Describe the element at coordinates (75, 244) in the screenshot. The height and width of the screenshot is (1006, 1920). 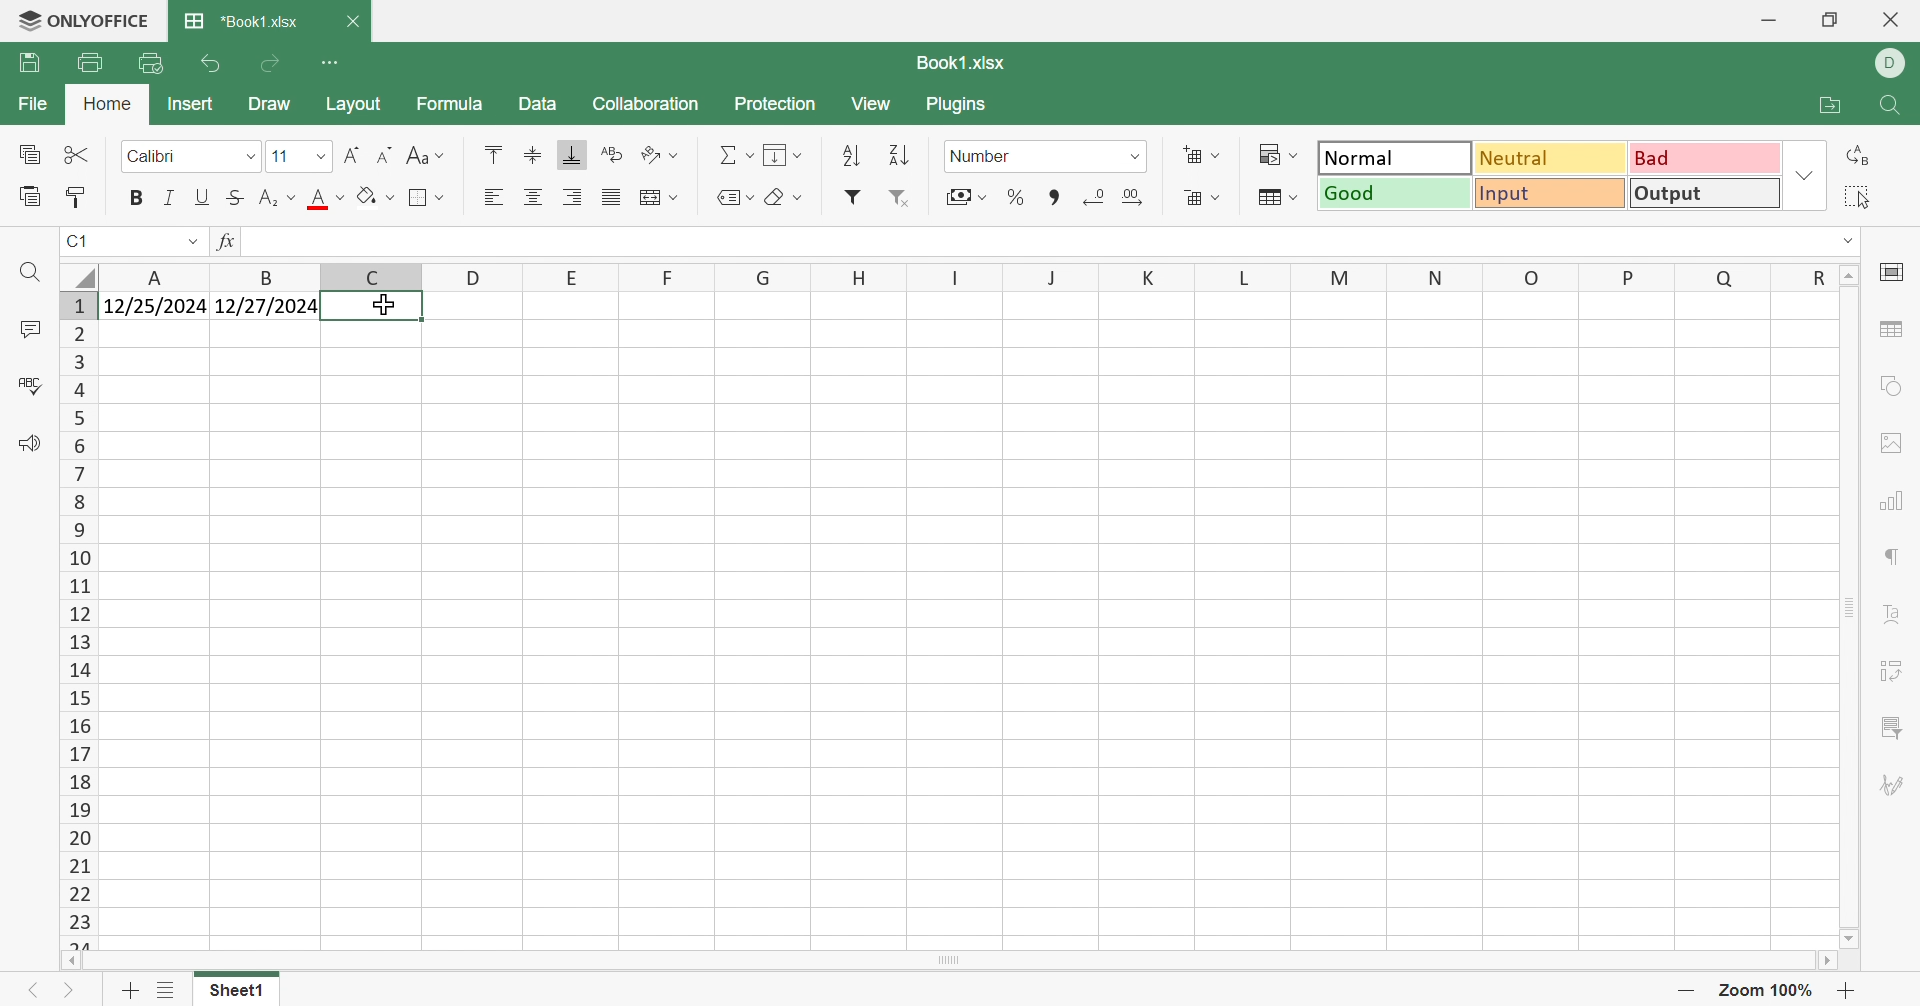
I see `C1` at that location.